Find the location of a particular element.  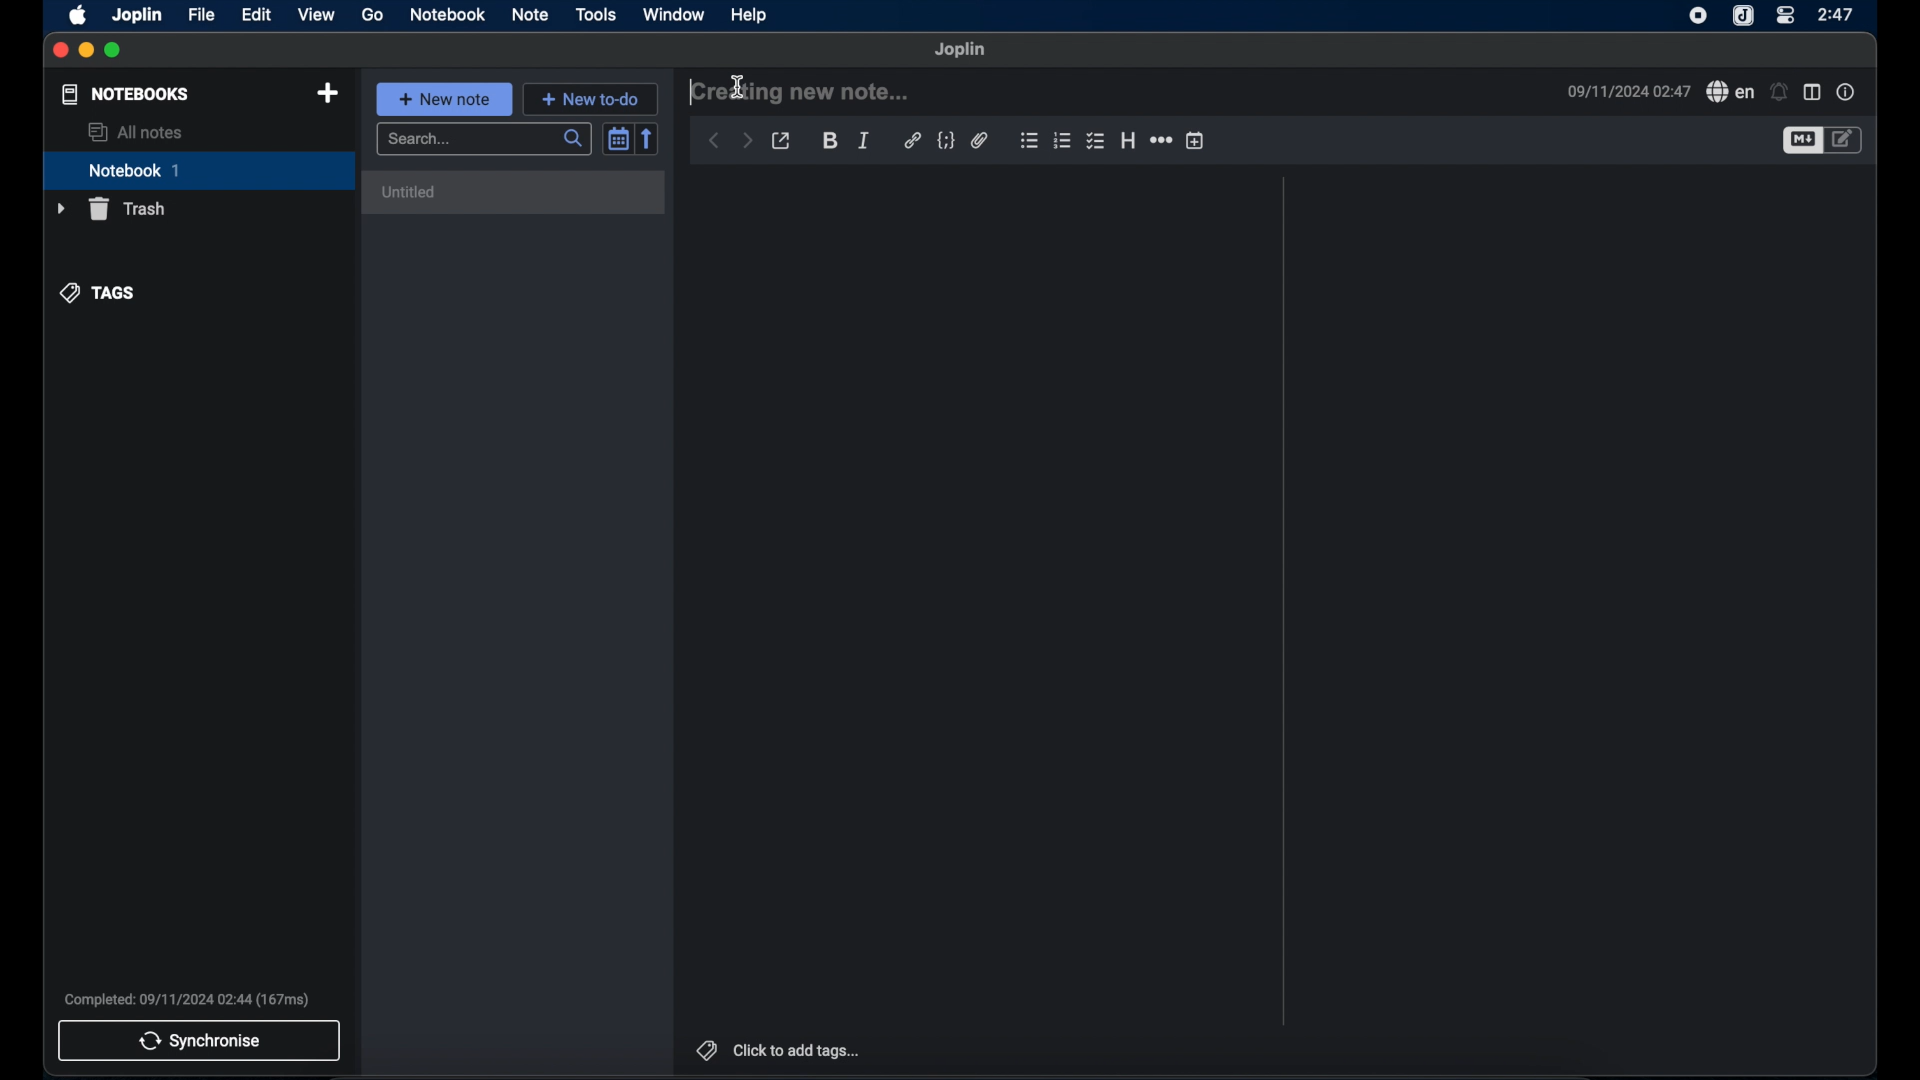

trash is located at coordinates (114, 209).